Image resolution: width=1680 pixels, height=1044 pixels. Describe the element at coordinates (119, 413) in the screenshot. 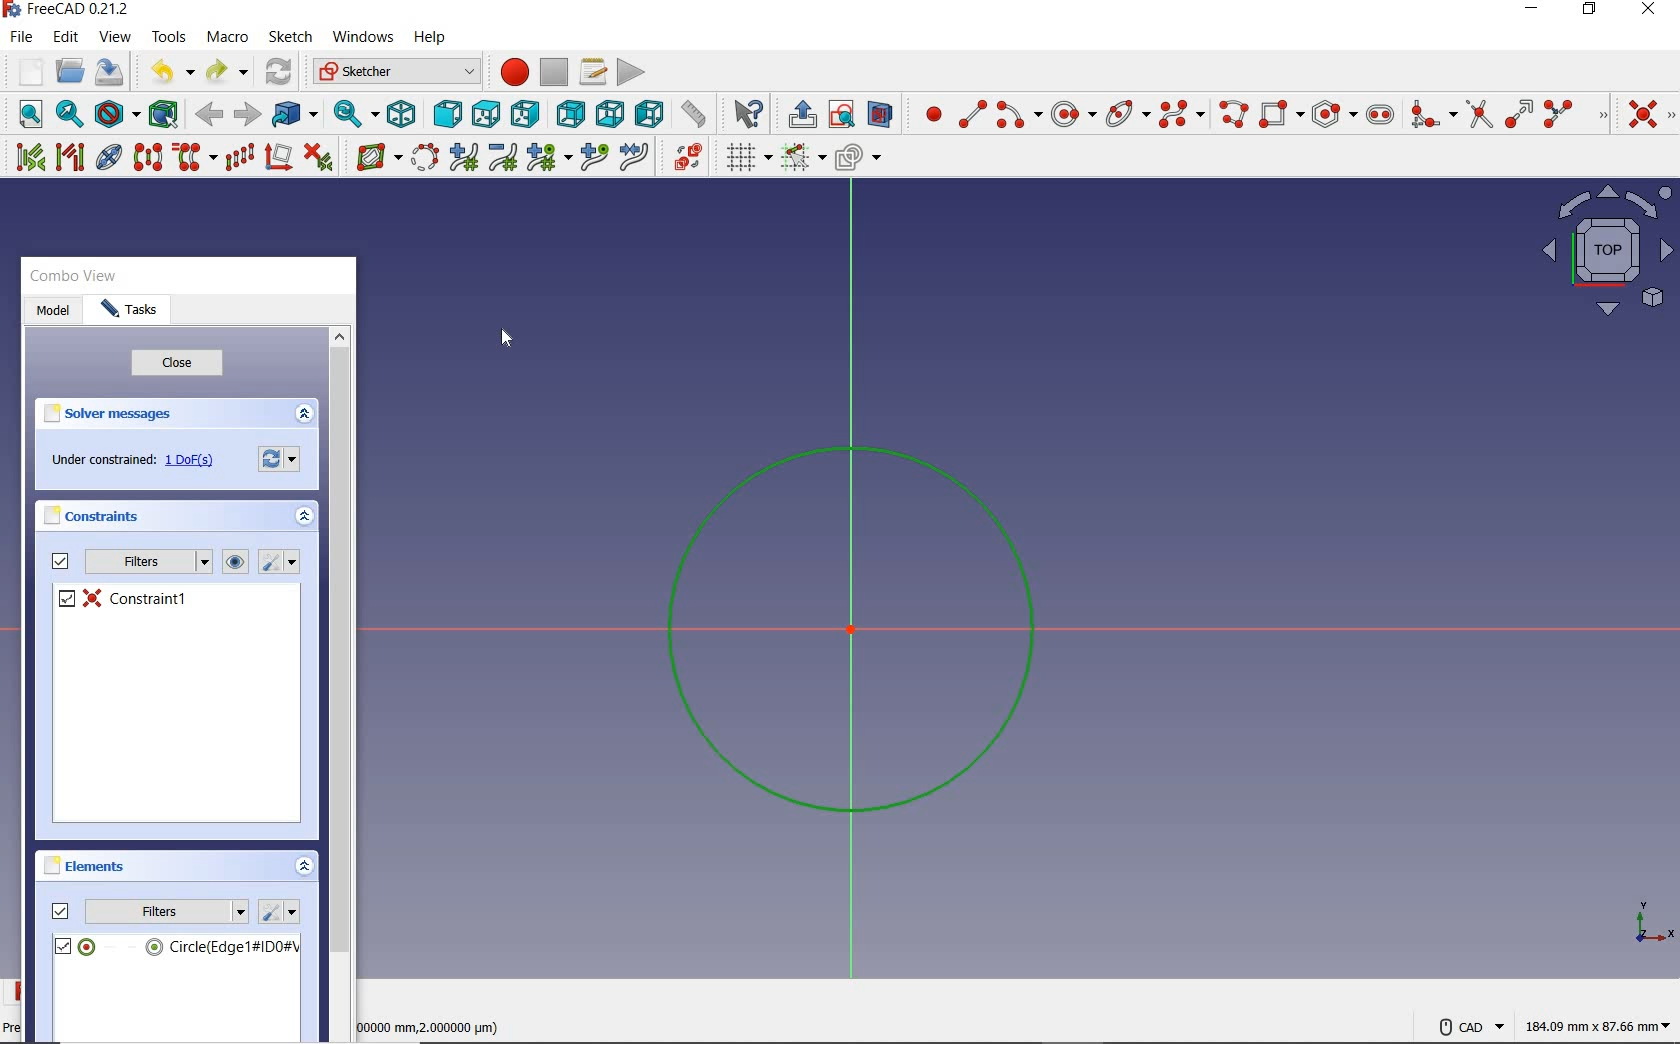

I see `solver messages` at that location.